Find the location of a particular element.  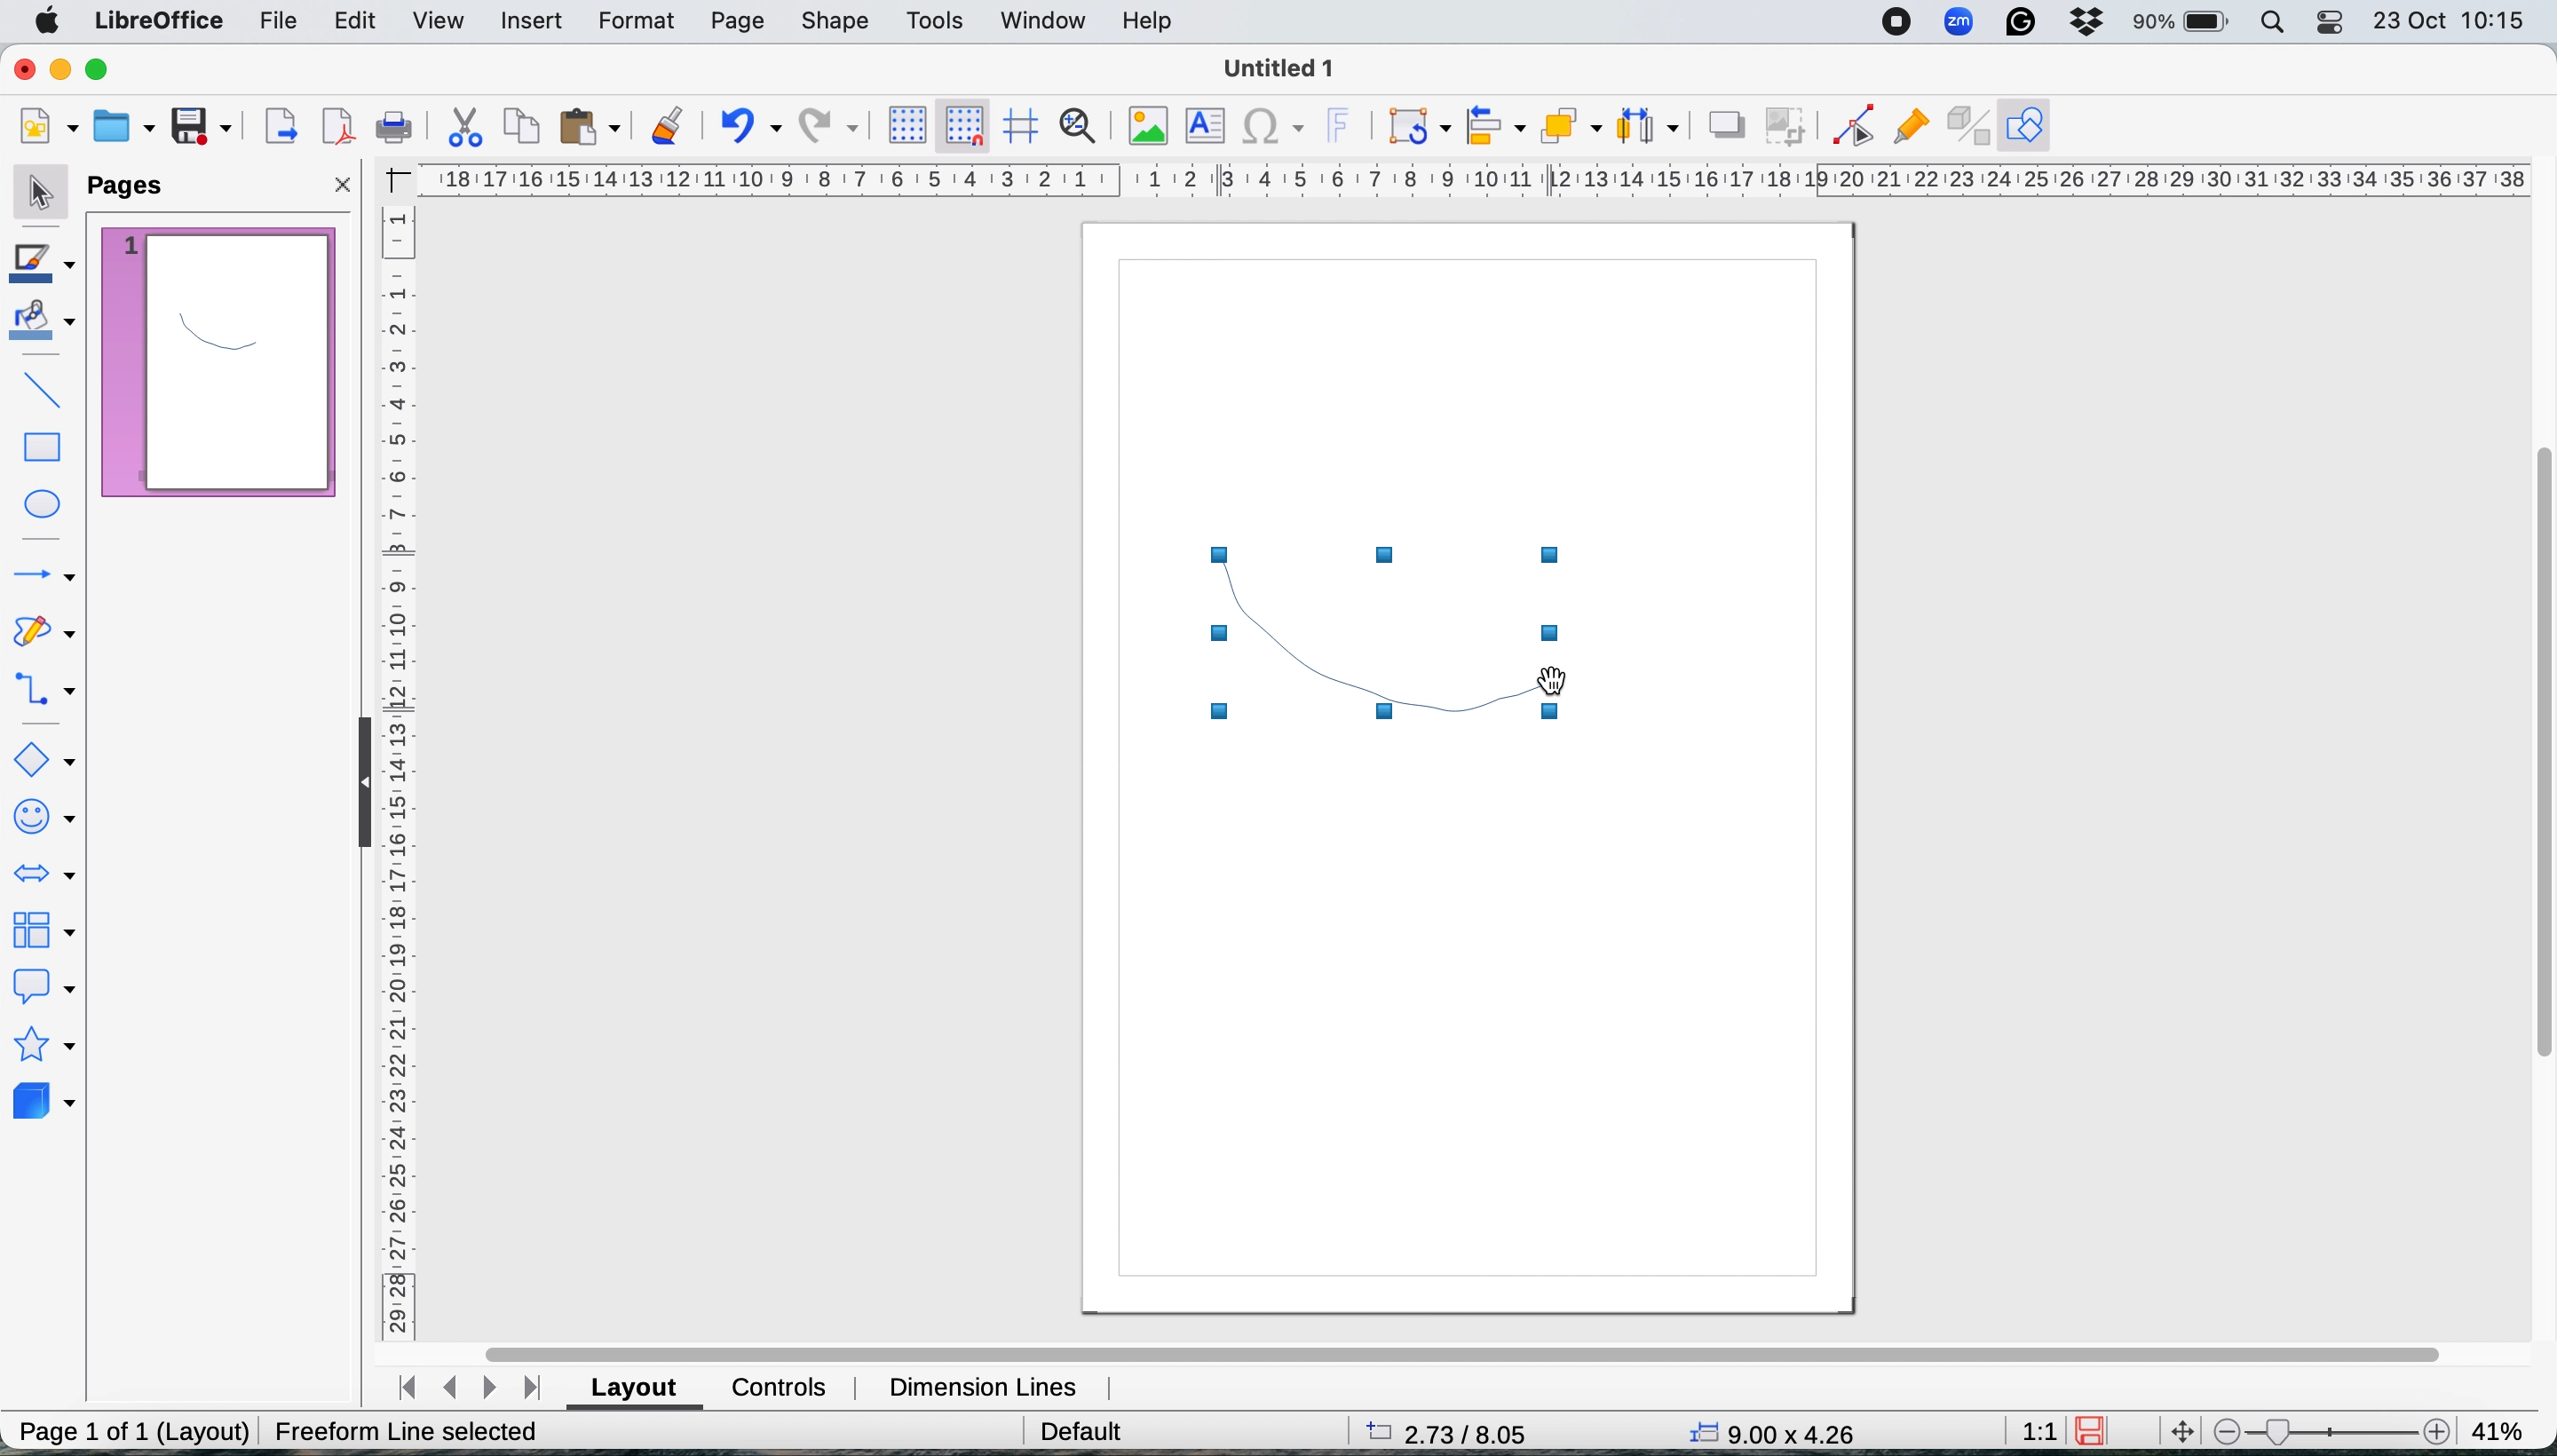

copy is located at coordinates (523, 127).